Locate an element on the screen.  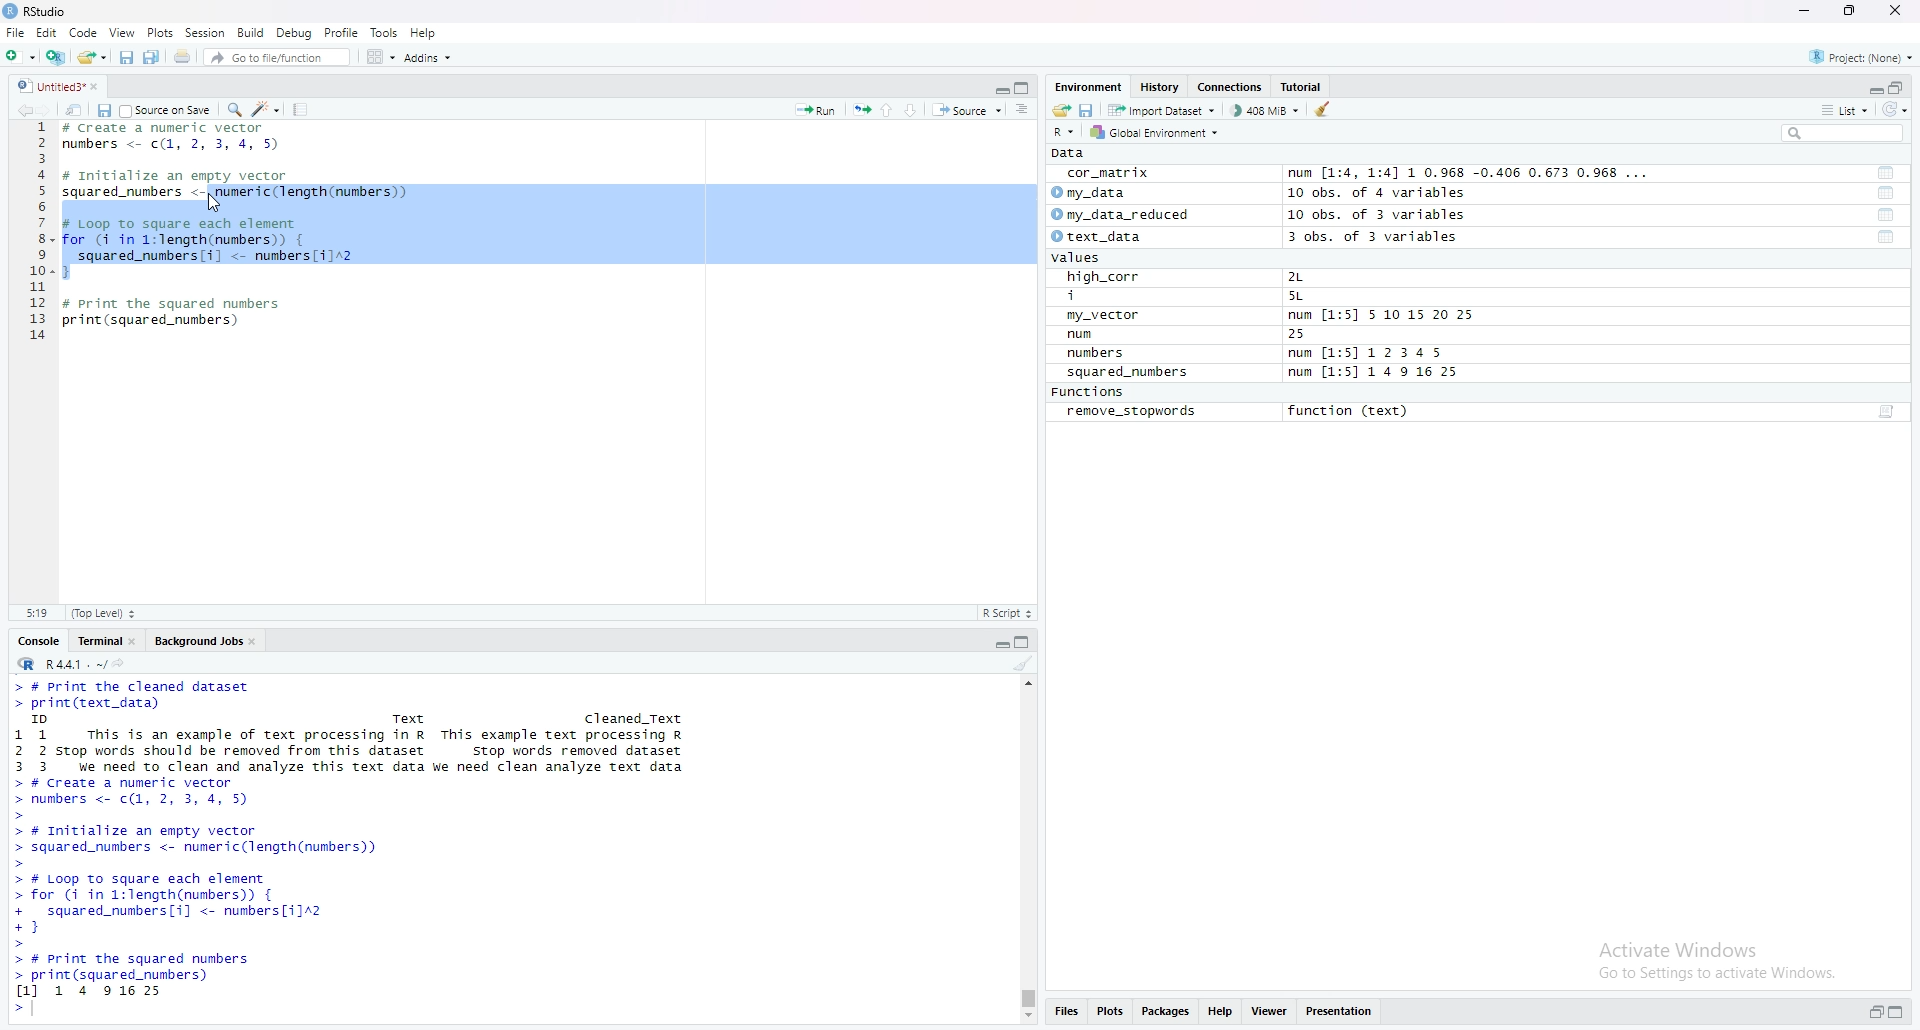
Help is located at coordinates (1221, 1013).